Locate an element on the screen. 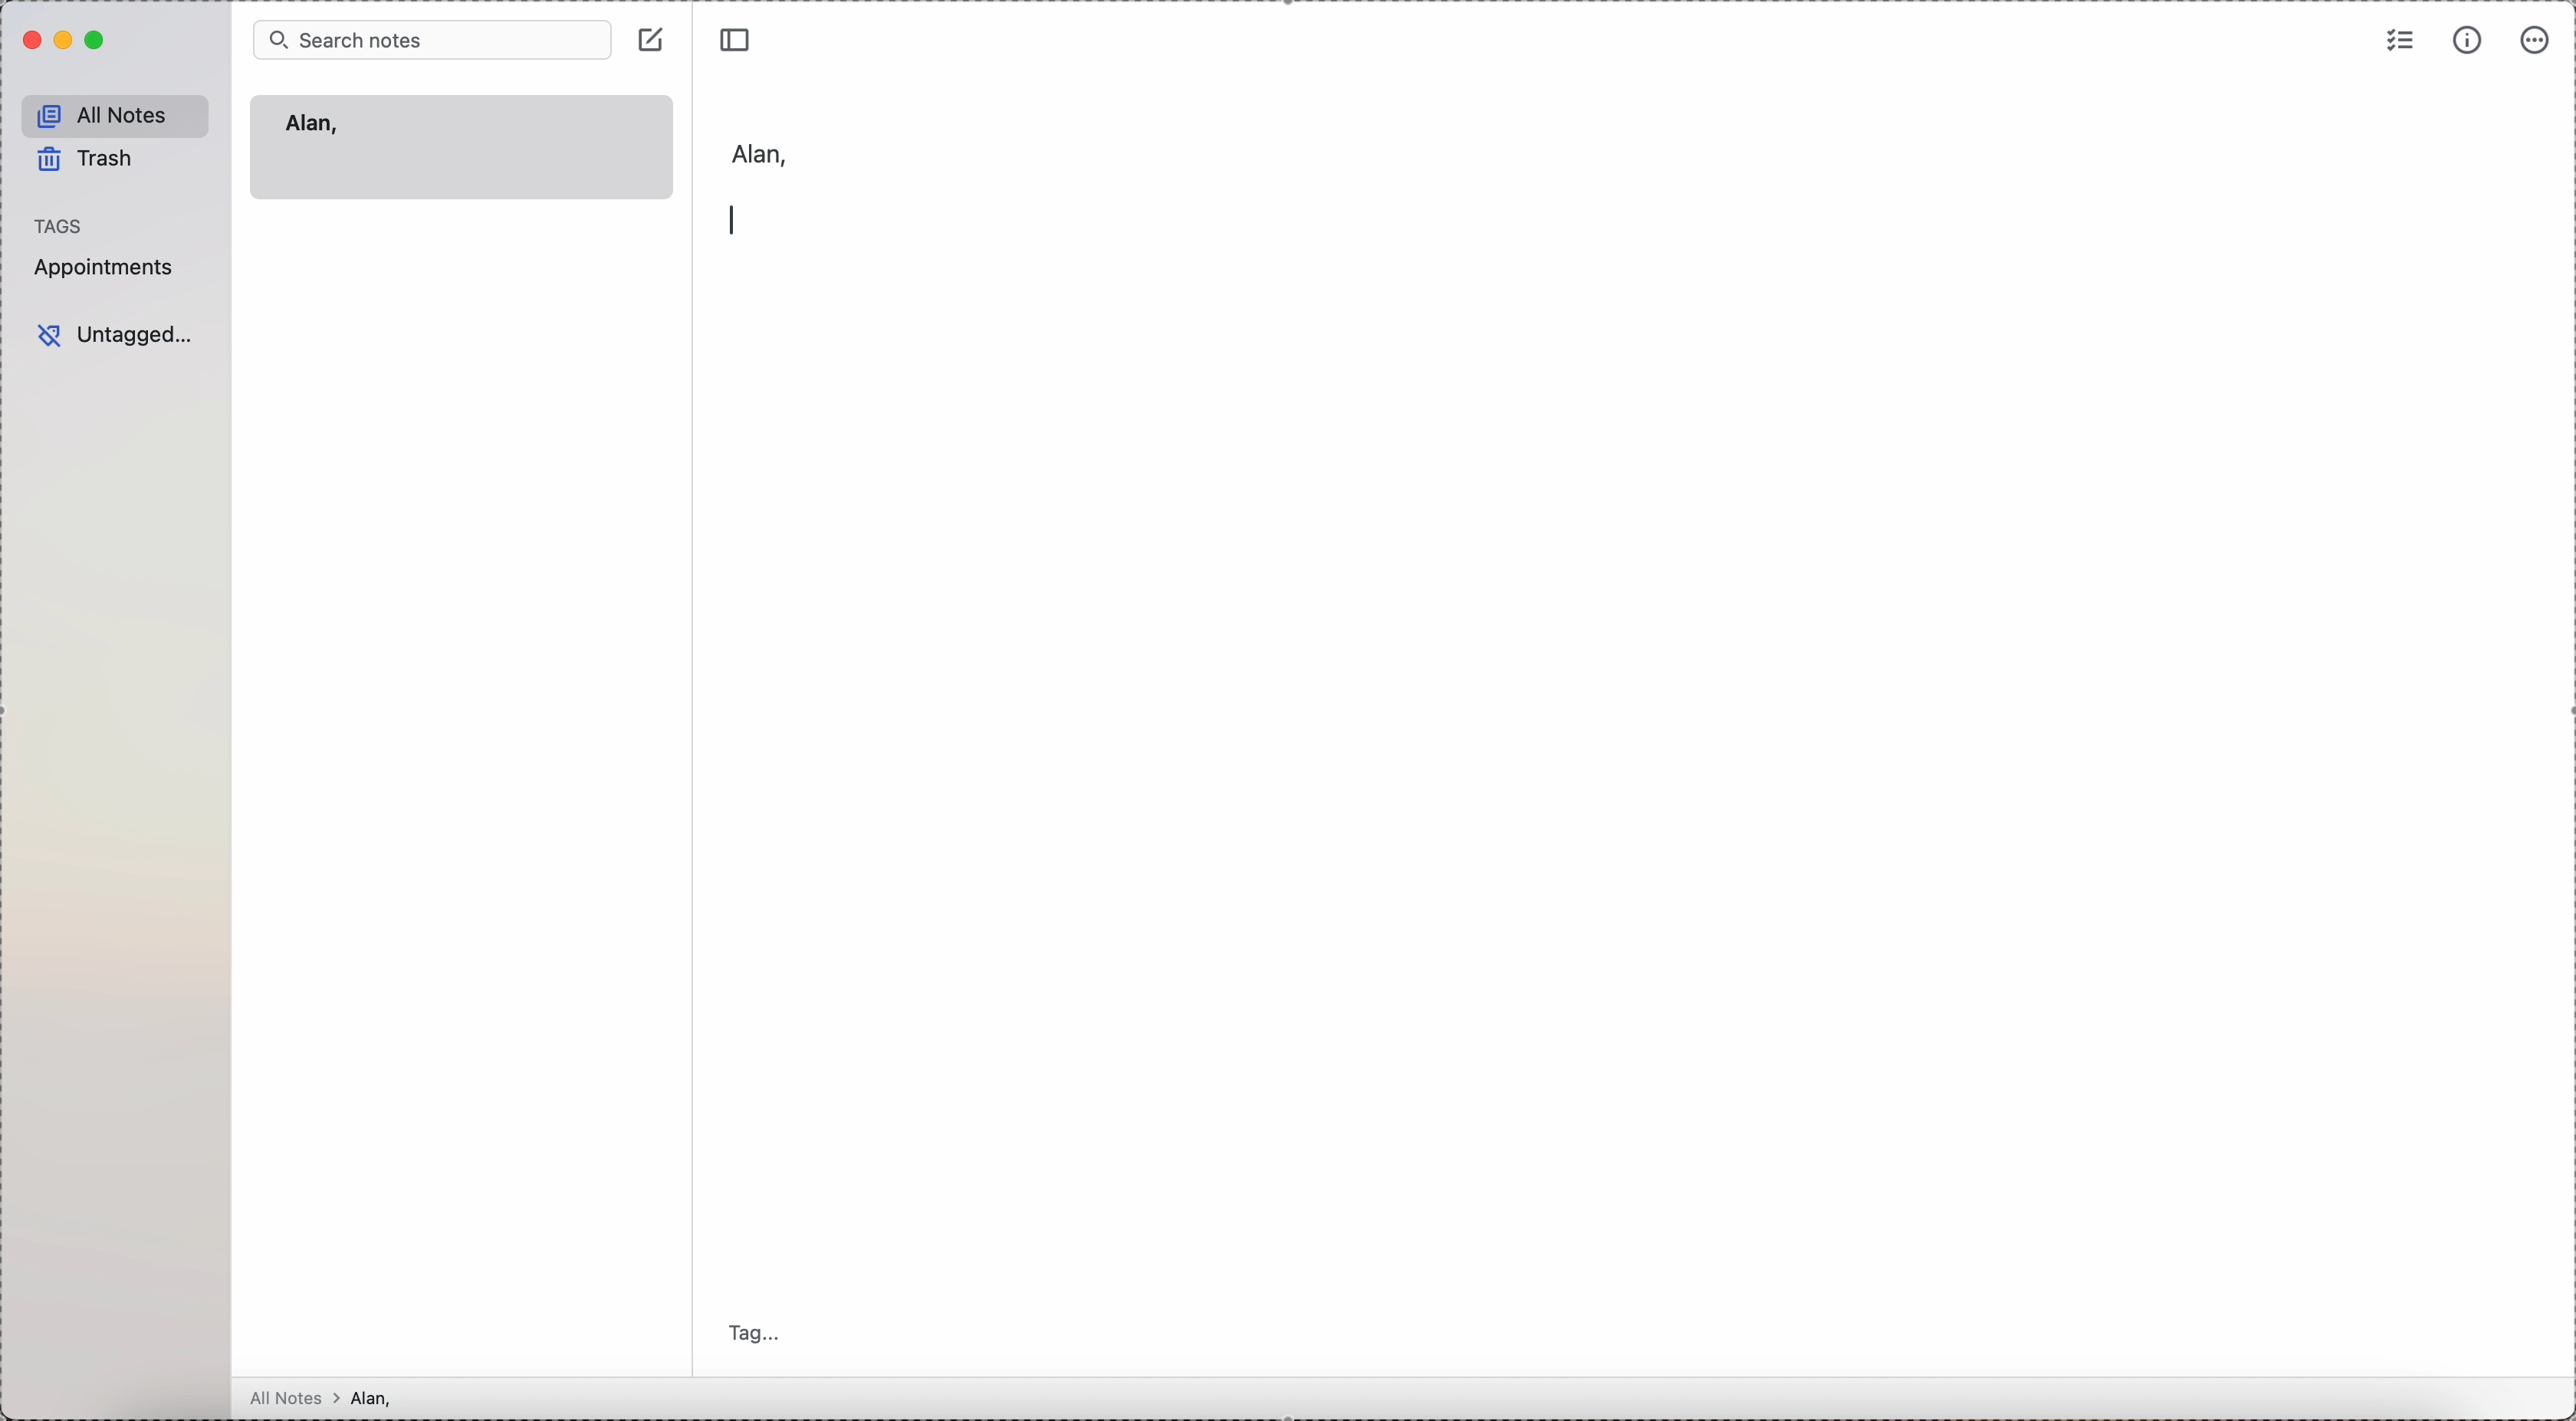 Image resolution: width=2576 pixels, height=1421 pixels. all notes > Alan, is located at coordinates (327, 1398).